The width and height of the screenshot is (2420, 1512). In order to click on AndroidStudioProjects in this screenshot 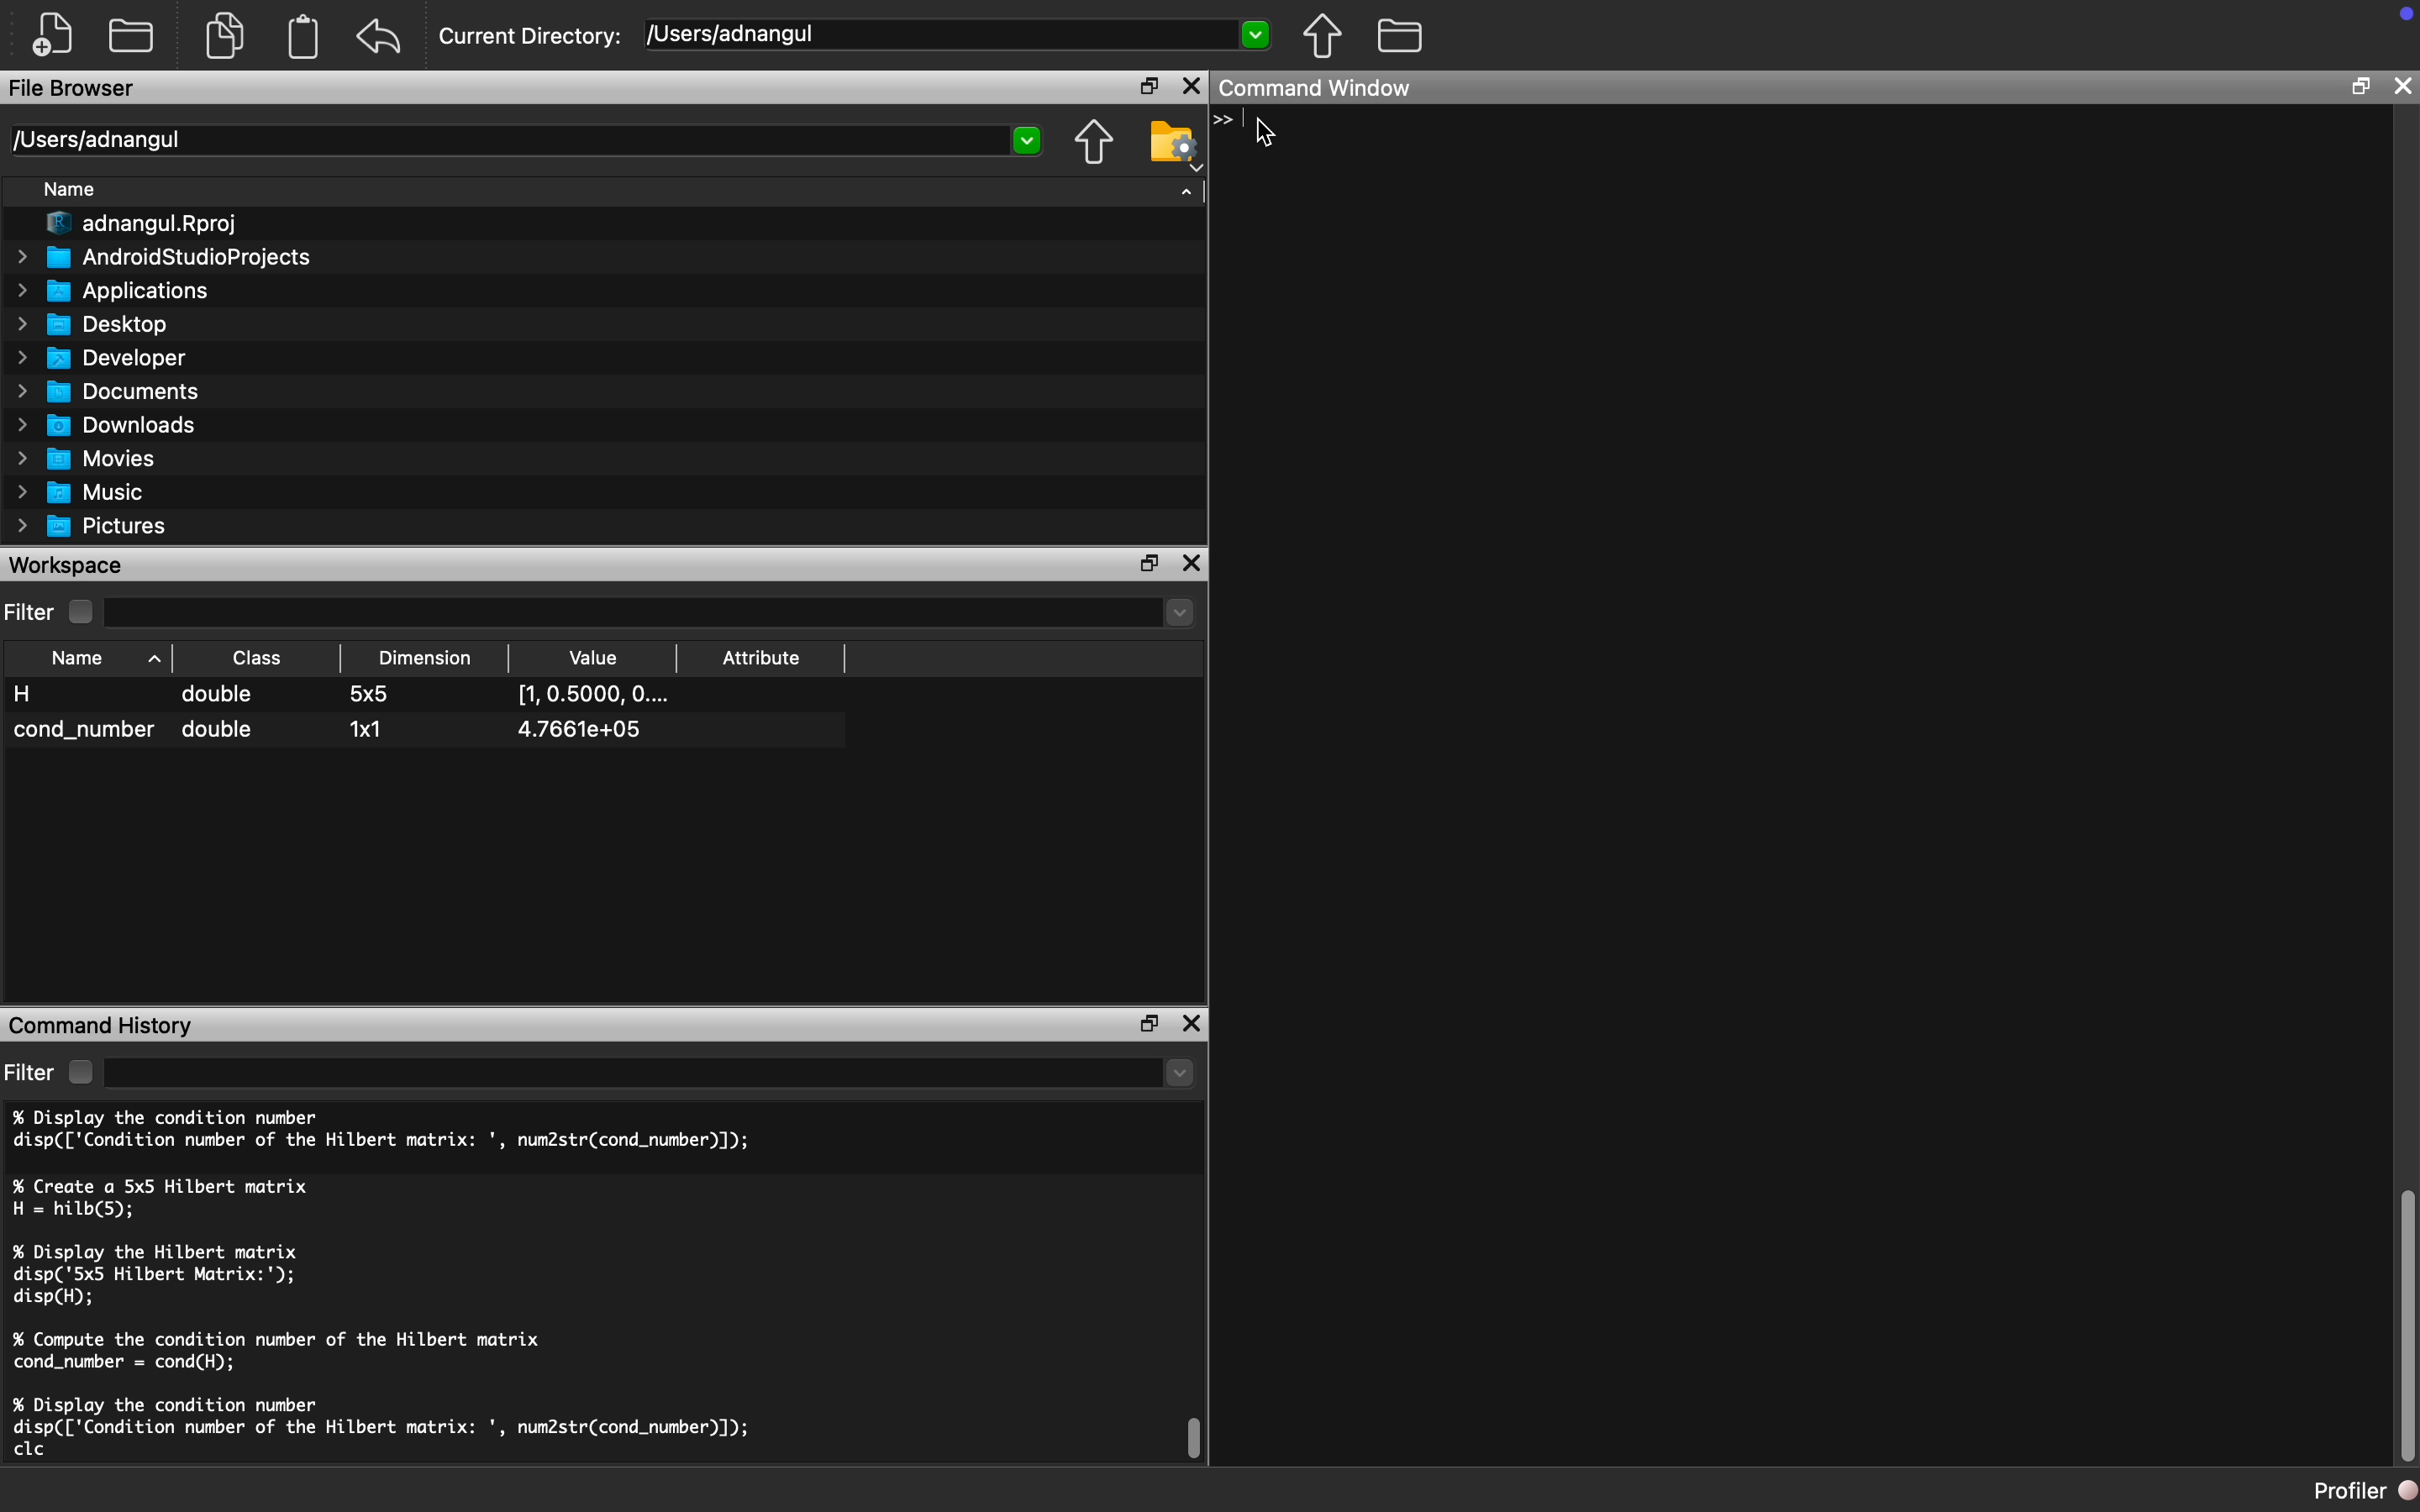, I will do `click(163, 258)`.